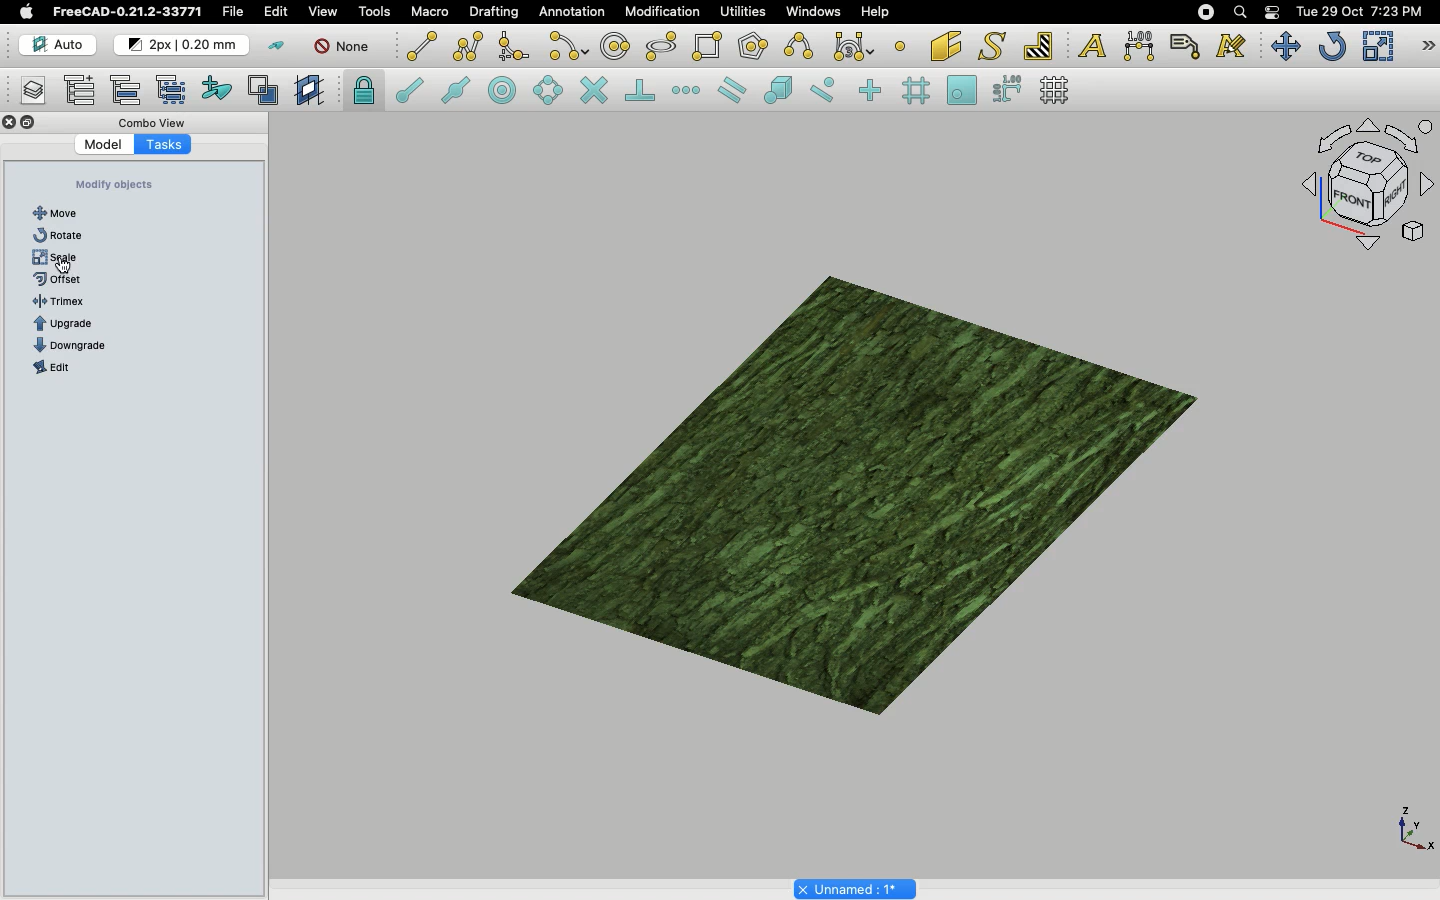 This screenshot has height=900, width=1440. Describe the element at coordinates (76, 272) in the screenshot. I see `Click` at that location.